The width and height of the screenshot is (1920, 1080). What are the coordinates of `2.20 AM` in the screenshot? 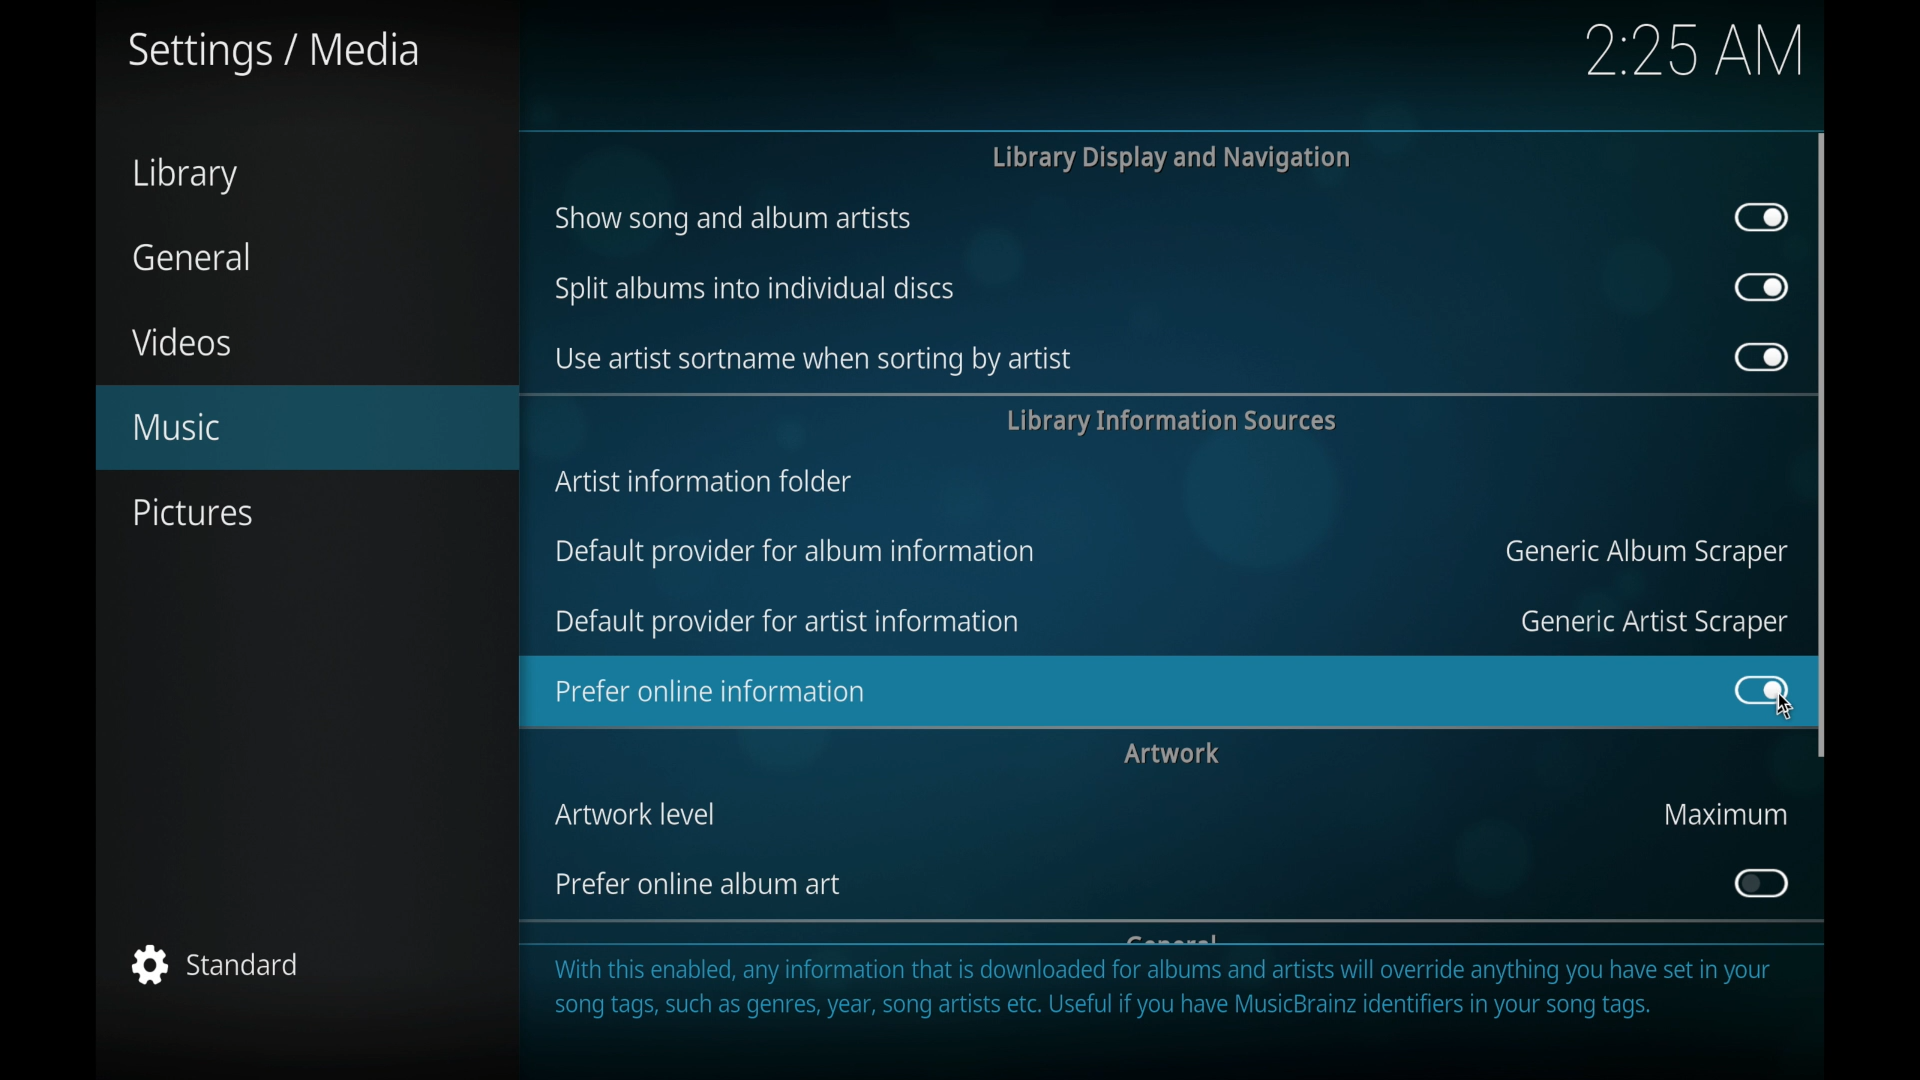 It's located at (1685, 57).